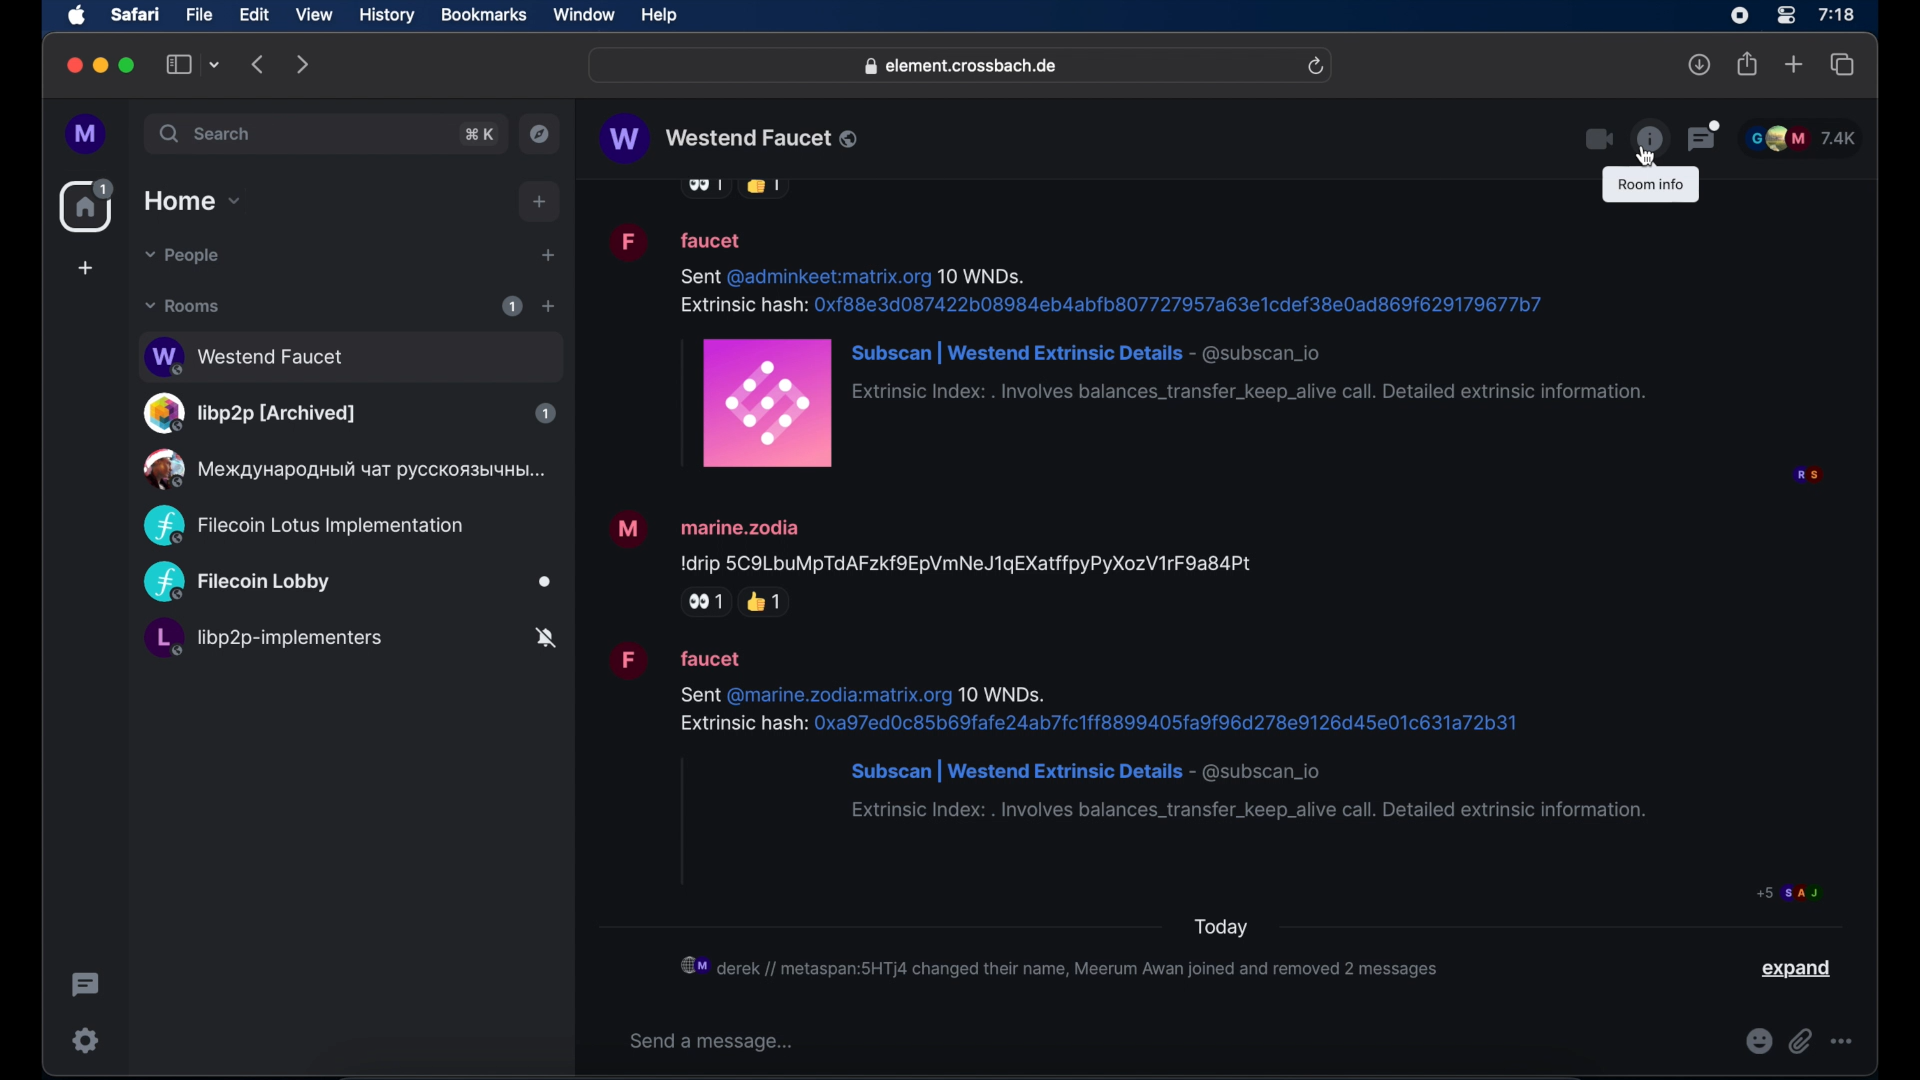  Describe the element at coordinates (1220, 928) in the screenshot. I see `today` at that location.